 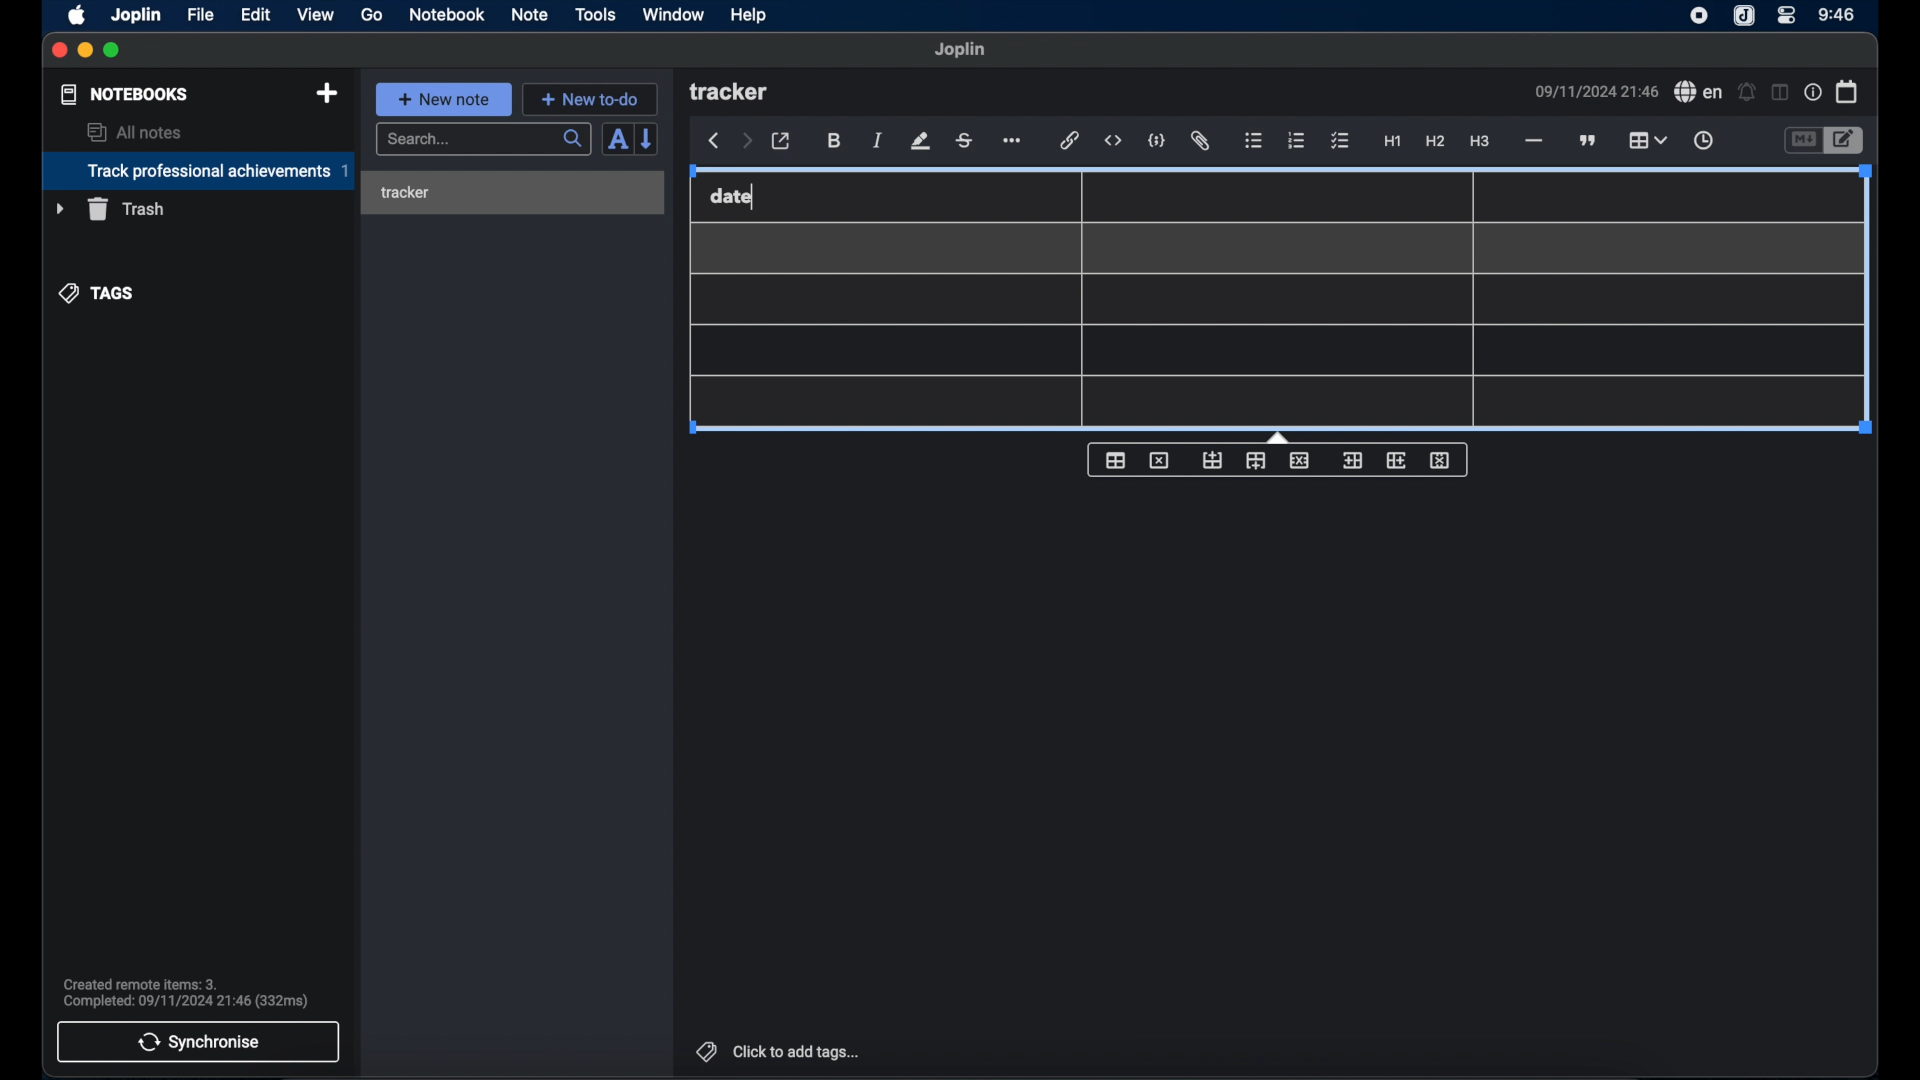 What do you see at coordinates (775, 1051) in the screenshot?
I see `click to add tags` at bounding box center [775, 1051].